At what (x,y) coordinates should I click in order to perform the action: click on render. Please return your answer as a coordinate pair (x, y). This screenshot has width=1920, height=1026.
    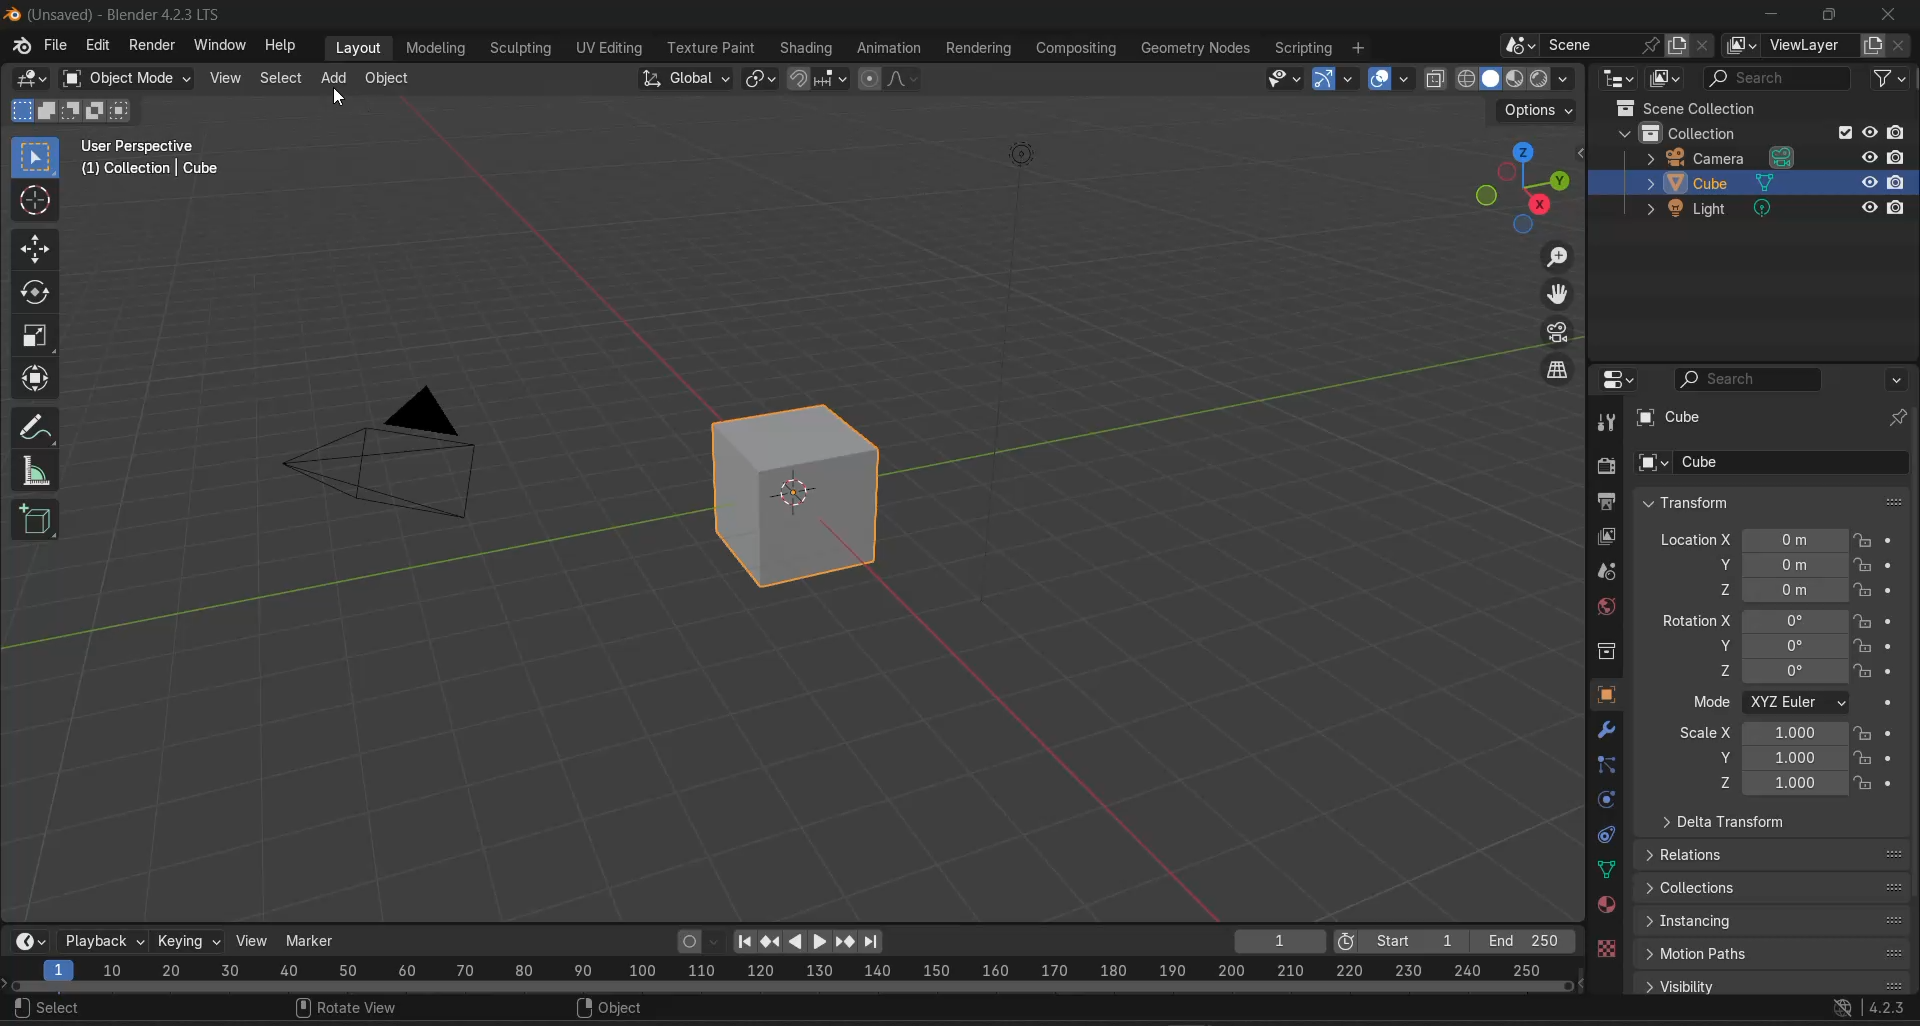
    Looking at the image, I should click on (1603, 465).